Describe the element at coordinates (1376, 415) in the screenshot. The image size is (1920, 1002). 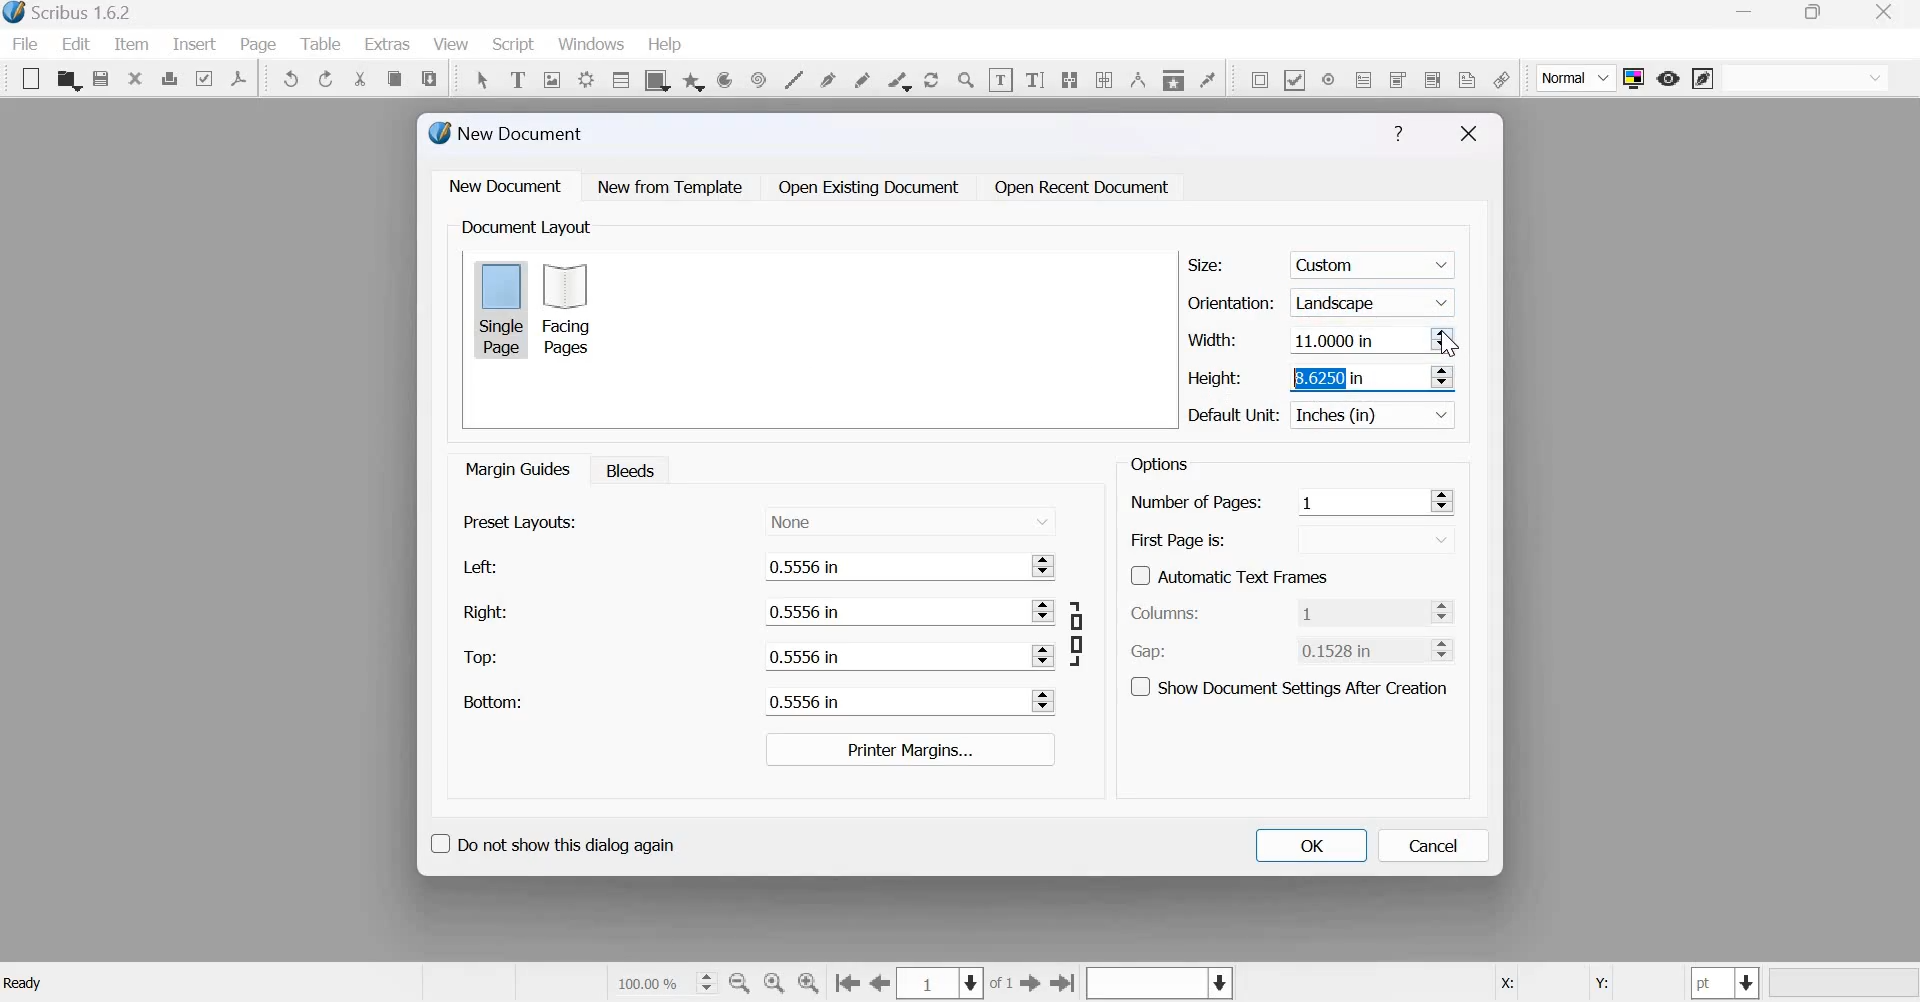
I see `Inches (in)` at that location.